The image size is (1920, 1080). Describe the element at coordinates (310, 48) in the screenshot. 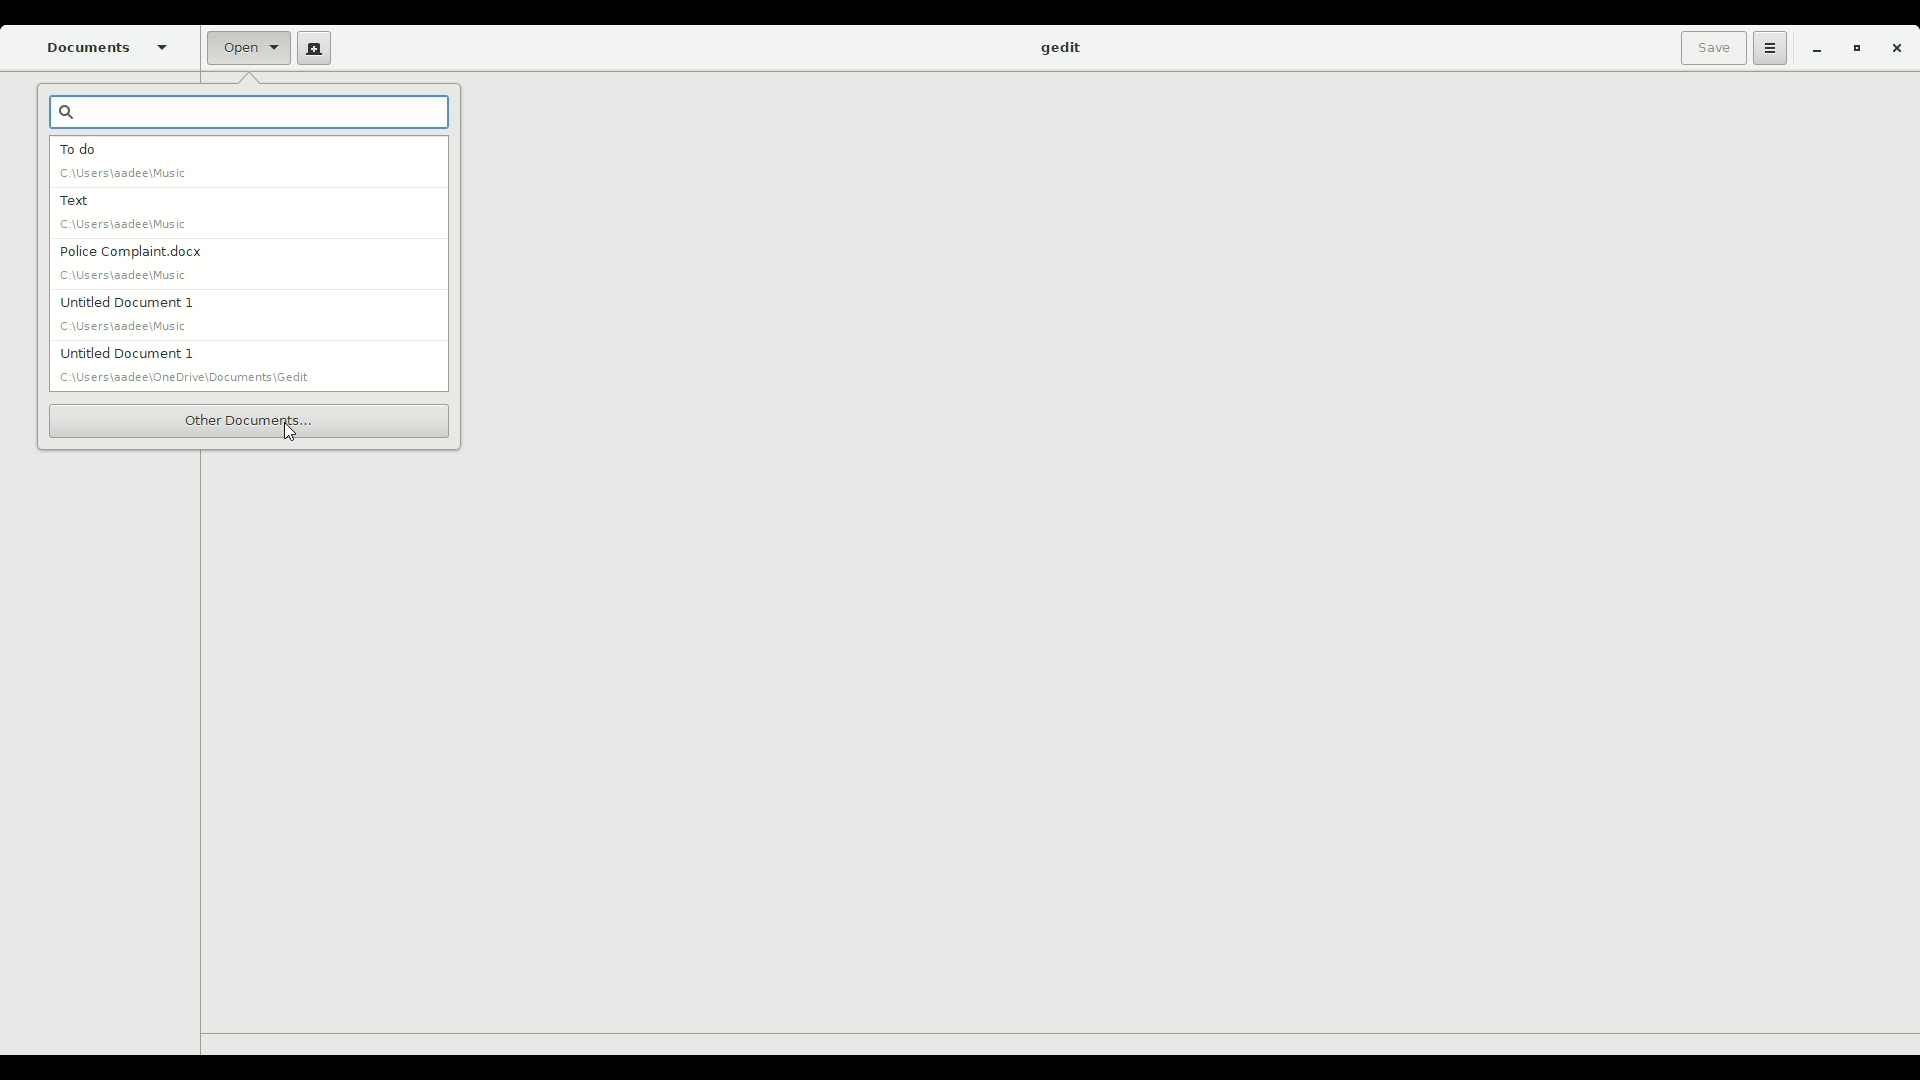

I see `New` at that location.